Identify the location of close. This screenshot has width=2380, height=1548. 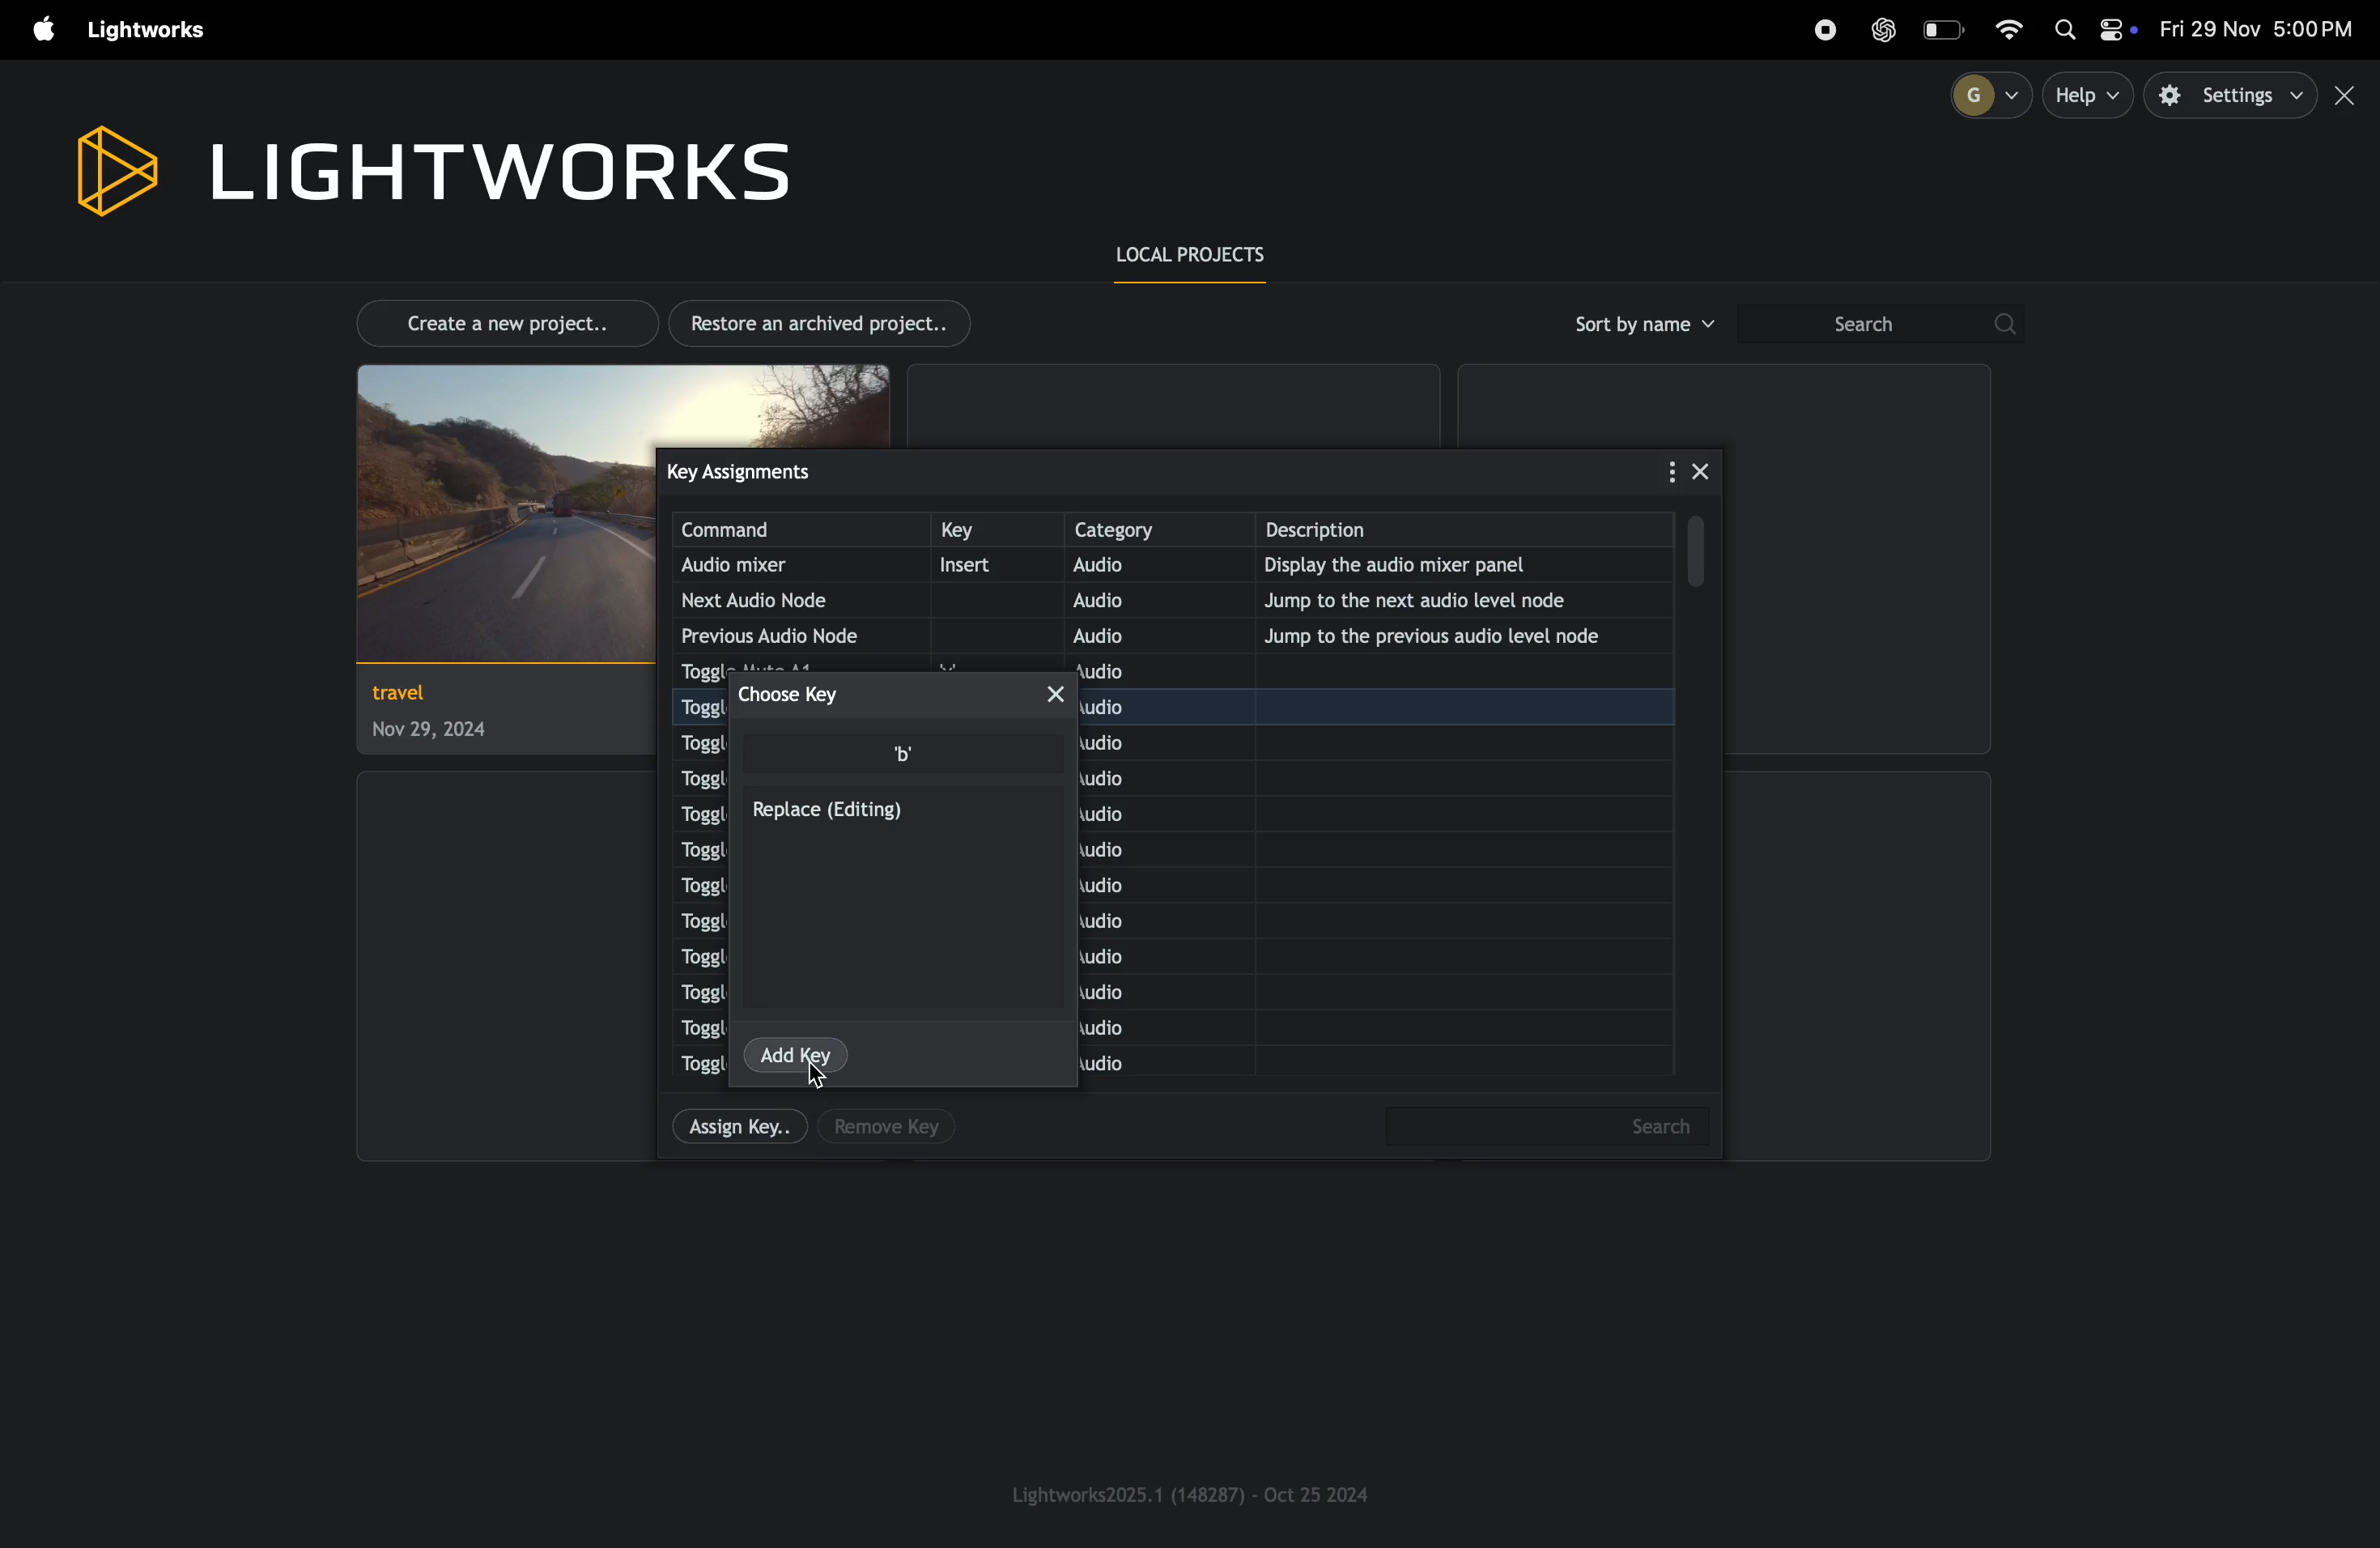
(1070, 698).